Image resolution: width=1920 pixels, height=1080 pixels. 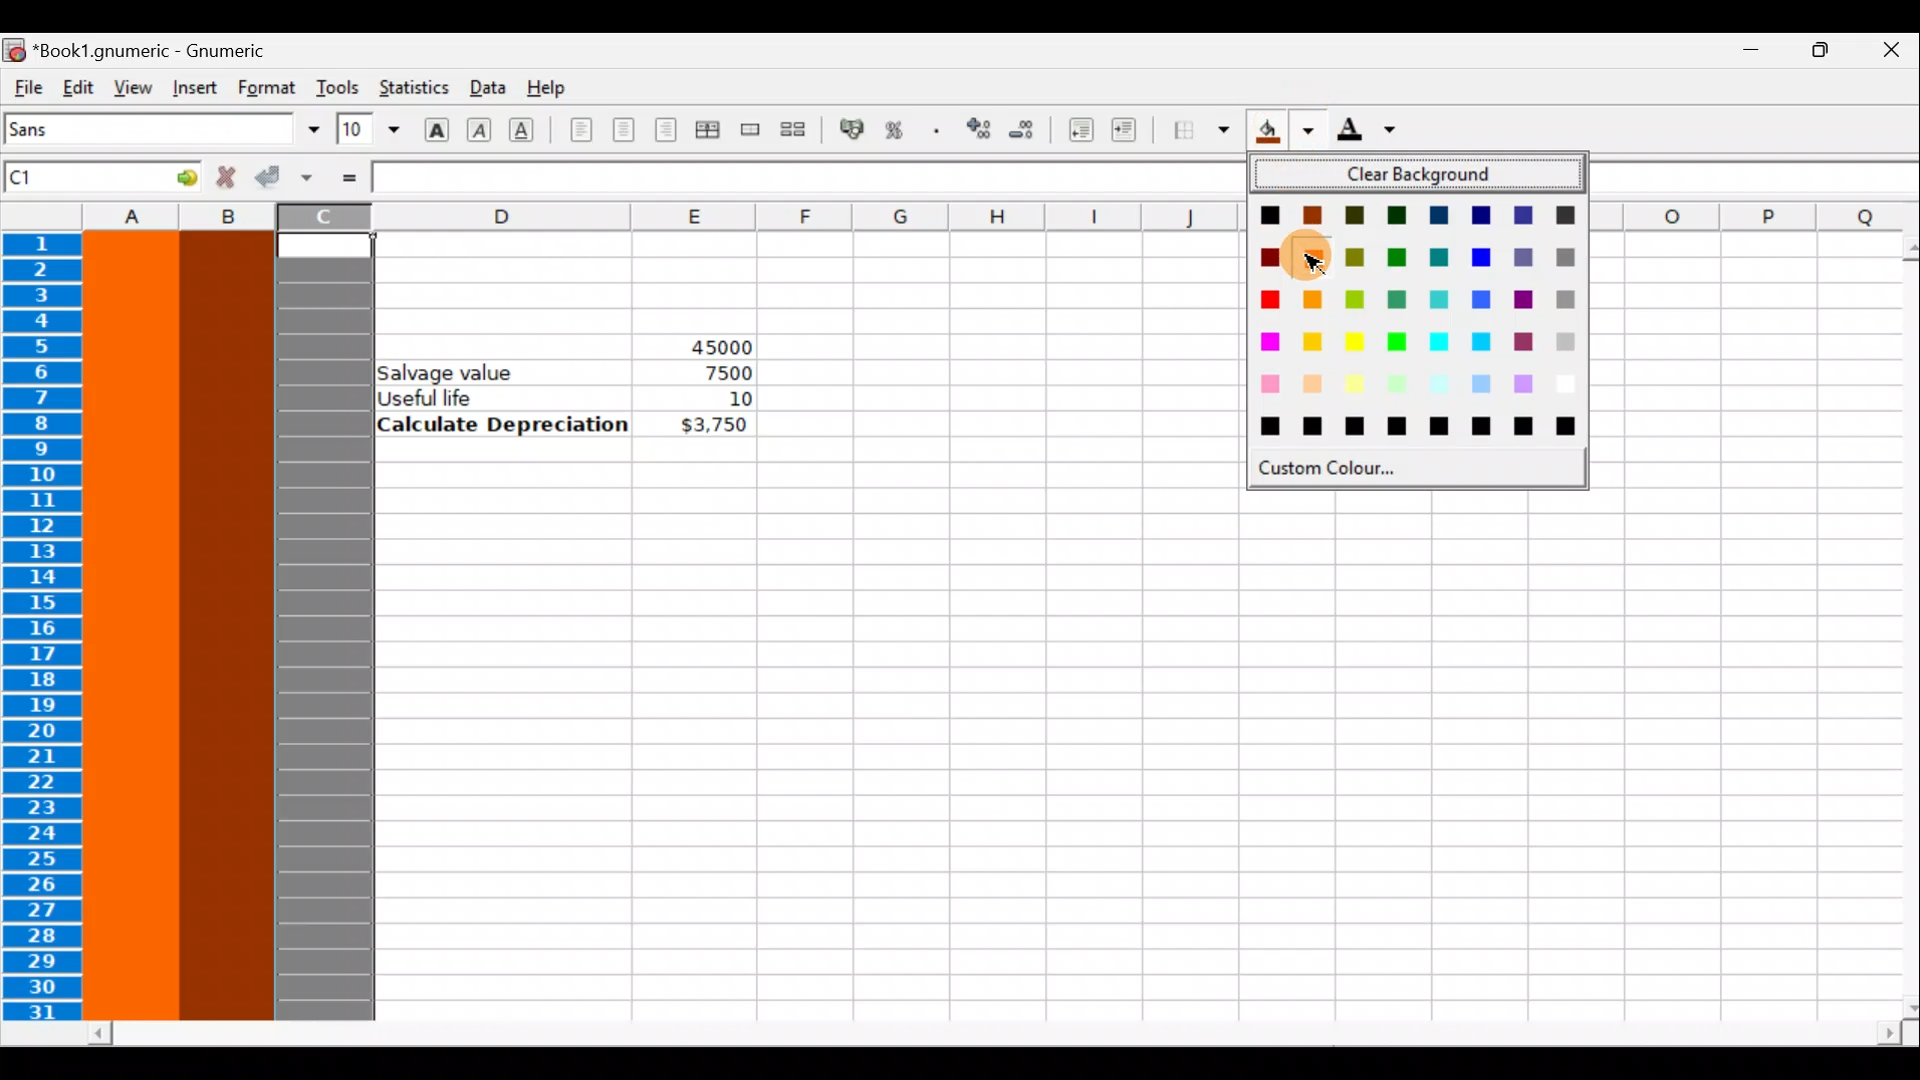 I want to click on Gnumeric logo, so click(x=14, y=49).